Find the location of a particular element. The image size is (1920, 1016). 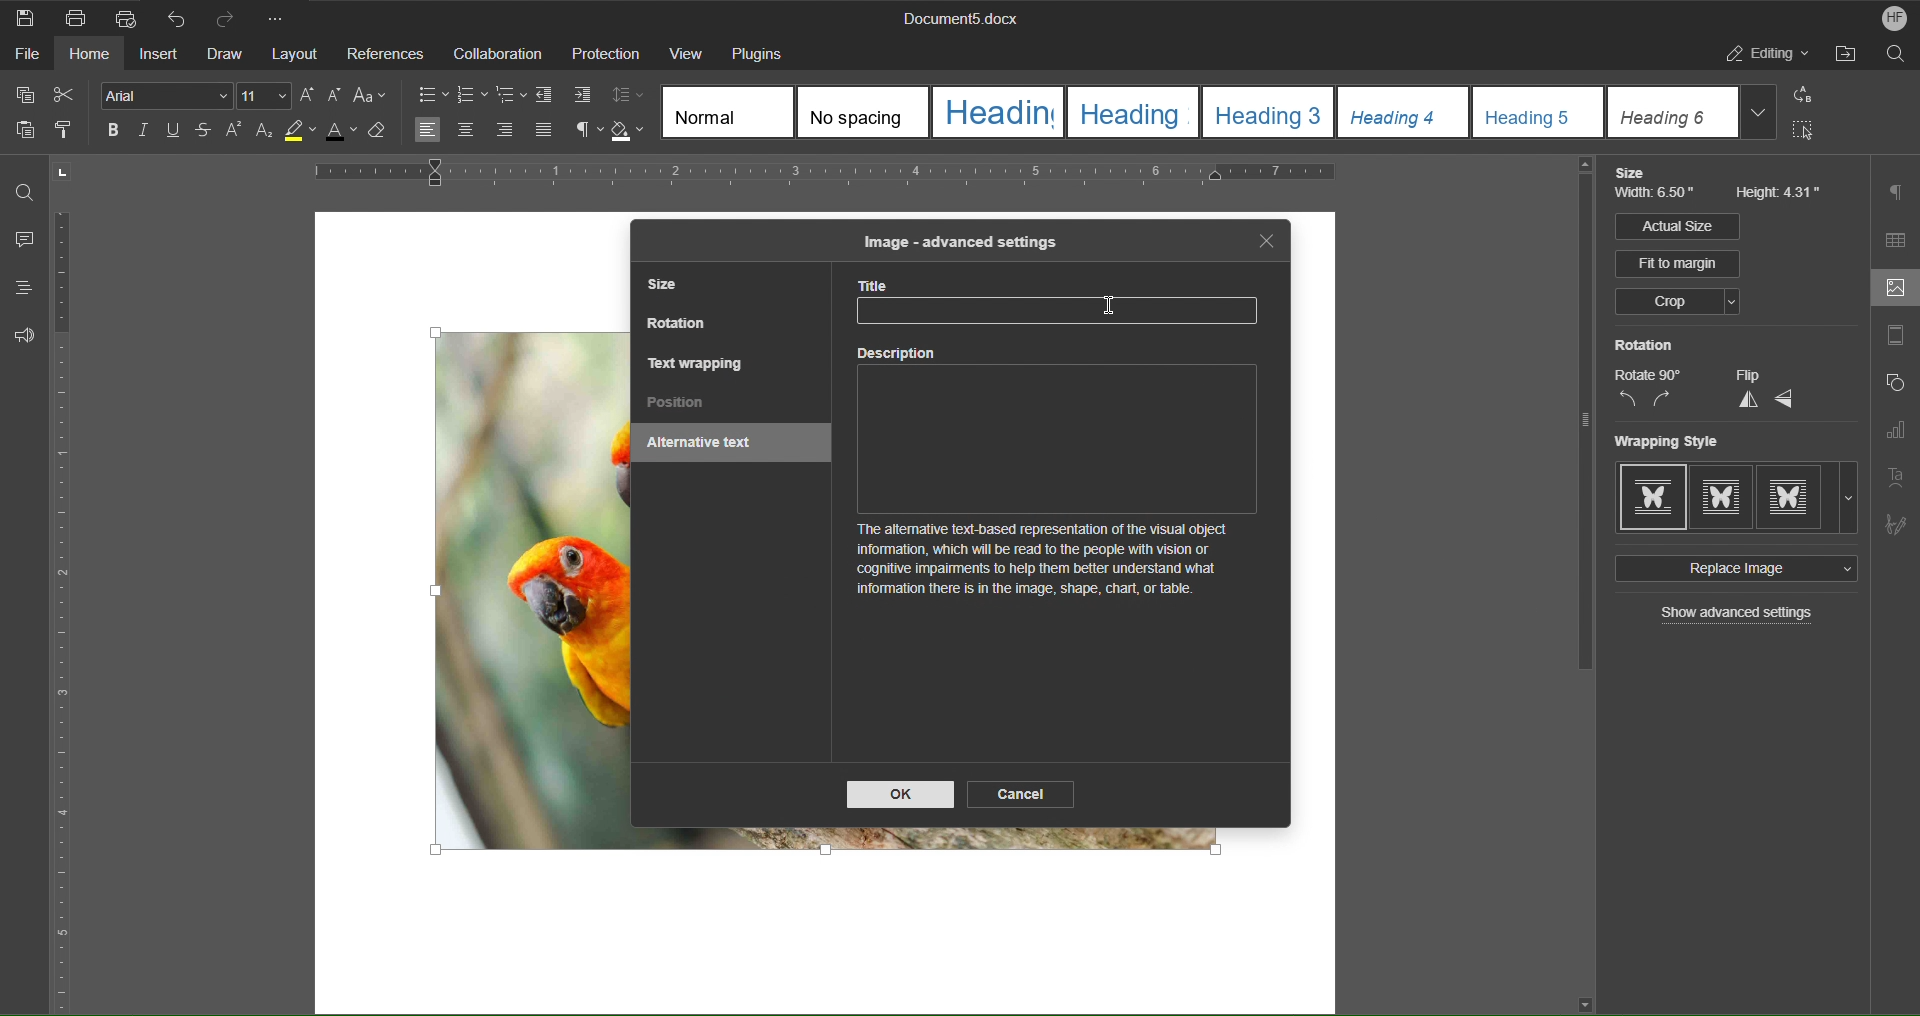

Italic is located at coordinates (143, 131).